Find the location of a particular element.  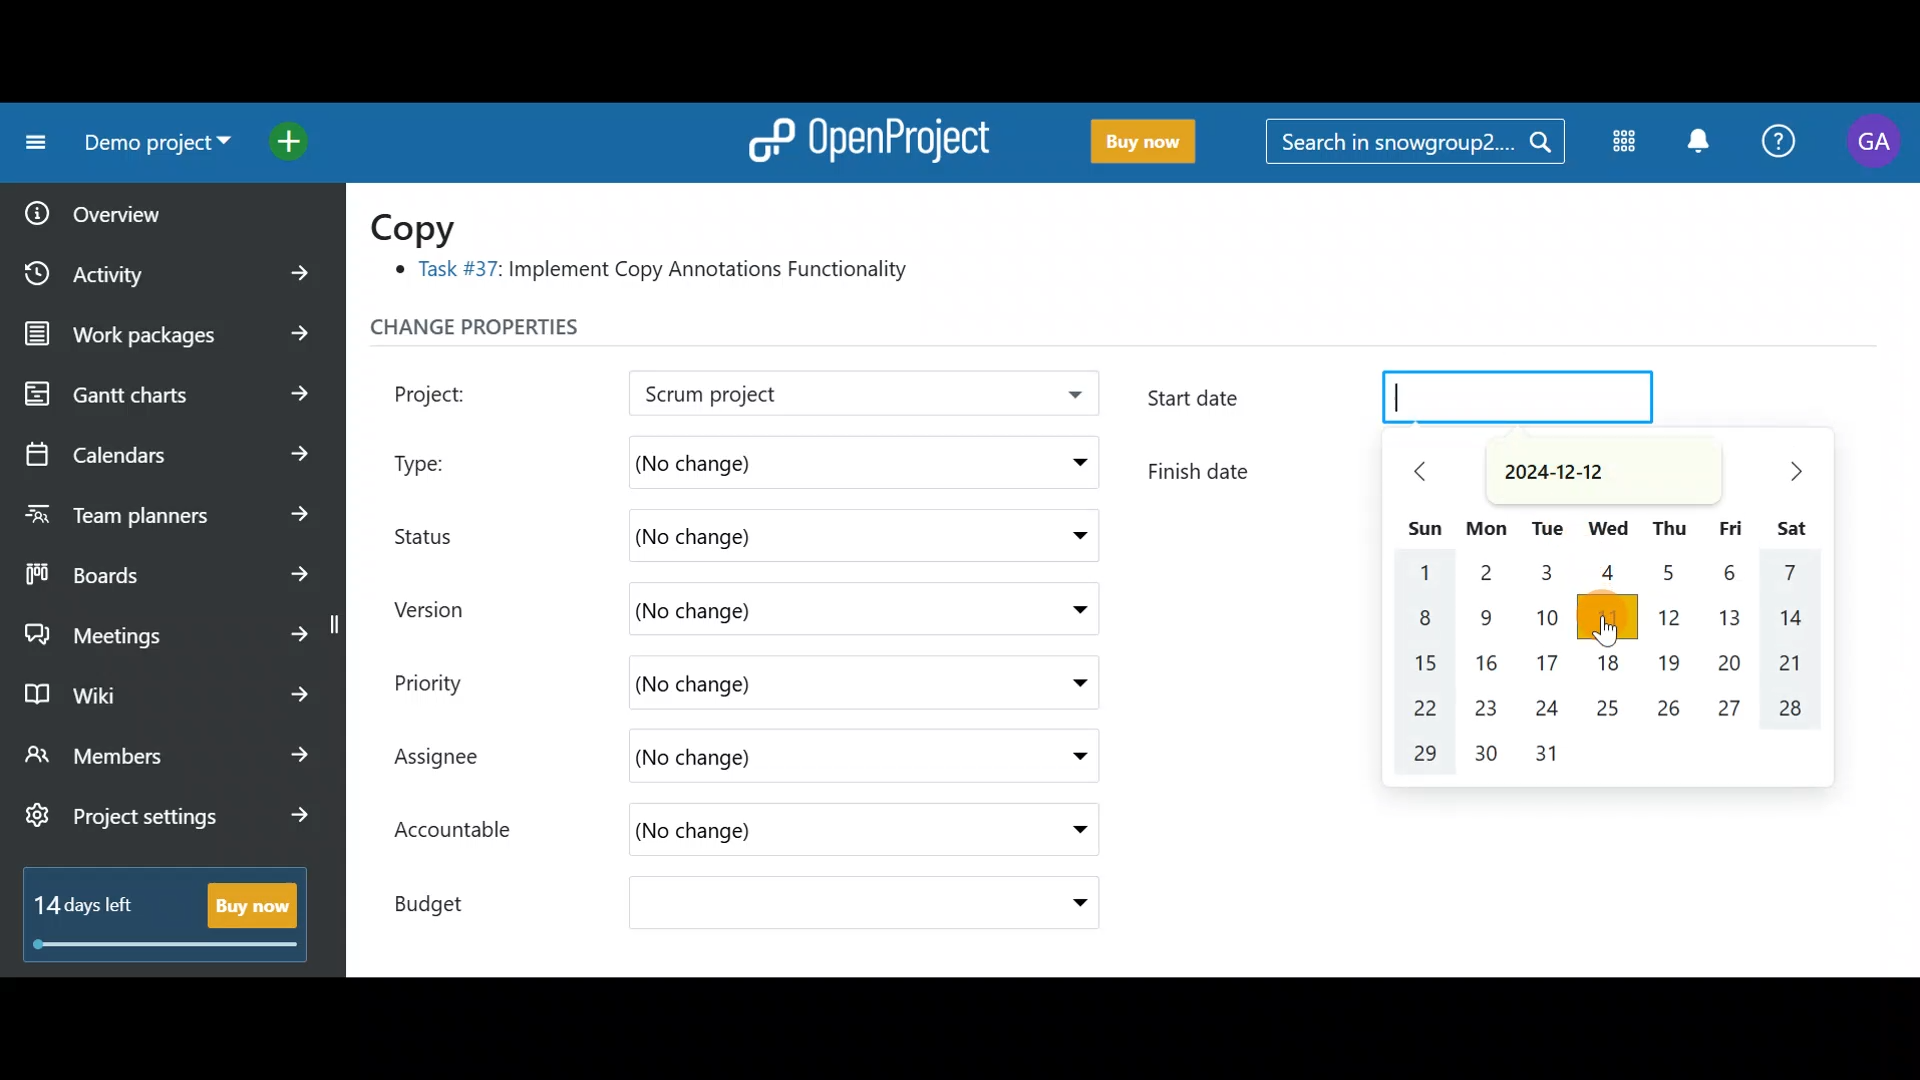

Wiki is located at coordinates (163, 689).